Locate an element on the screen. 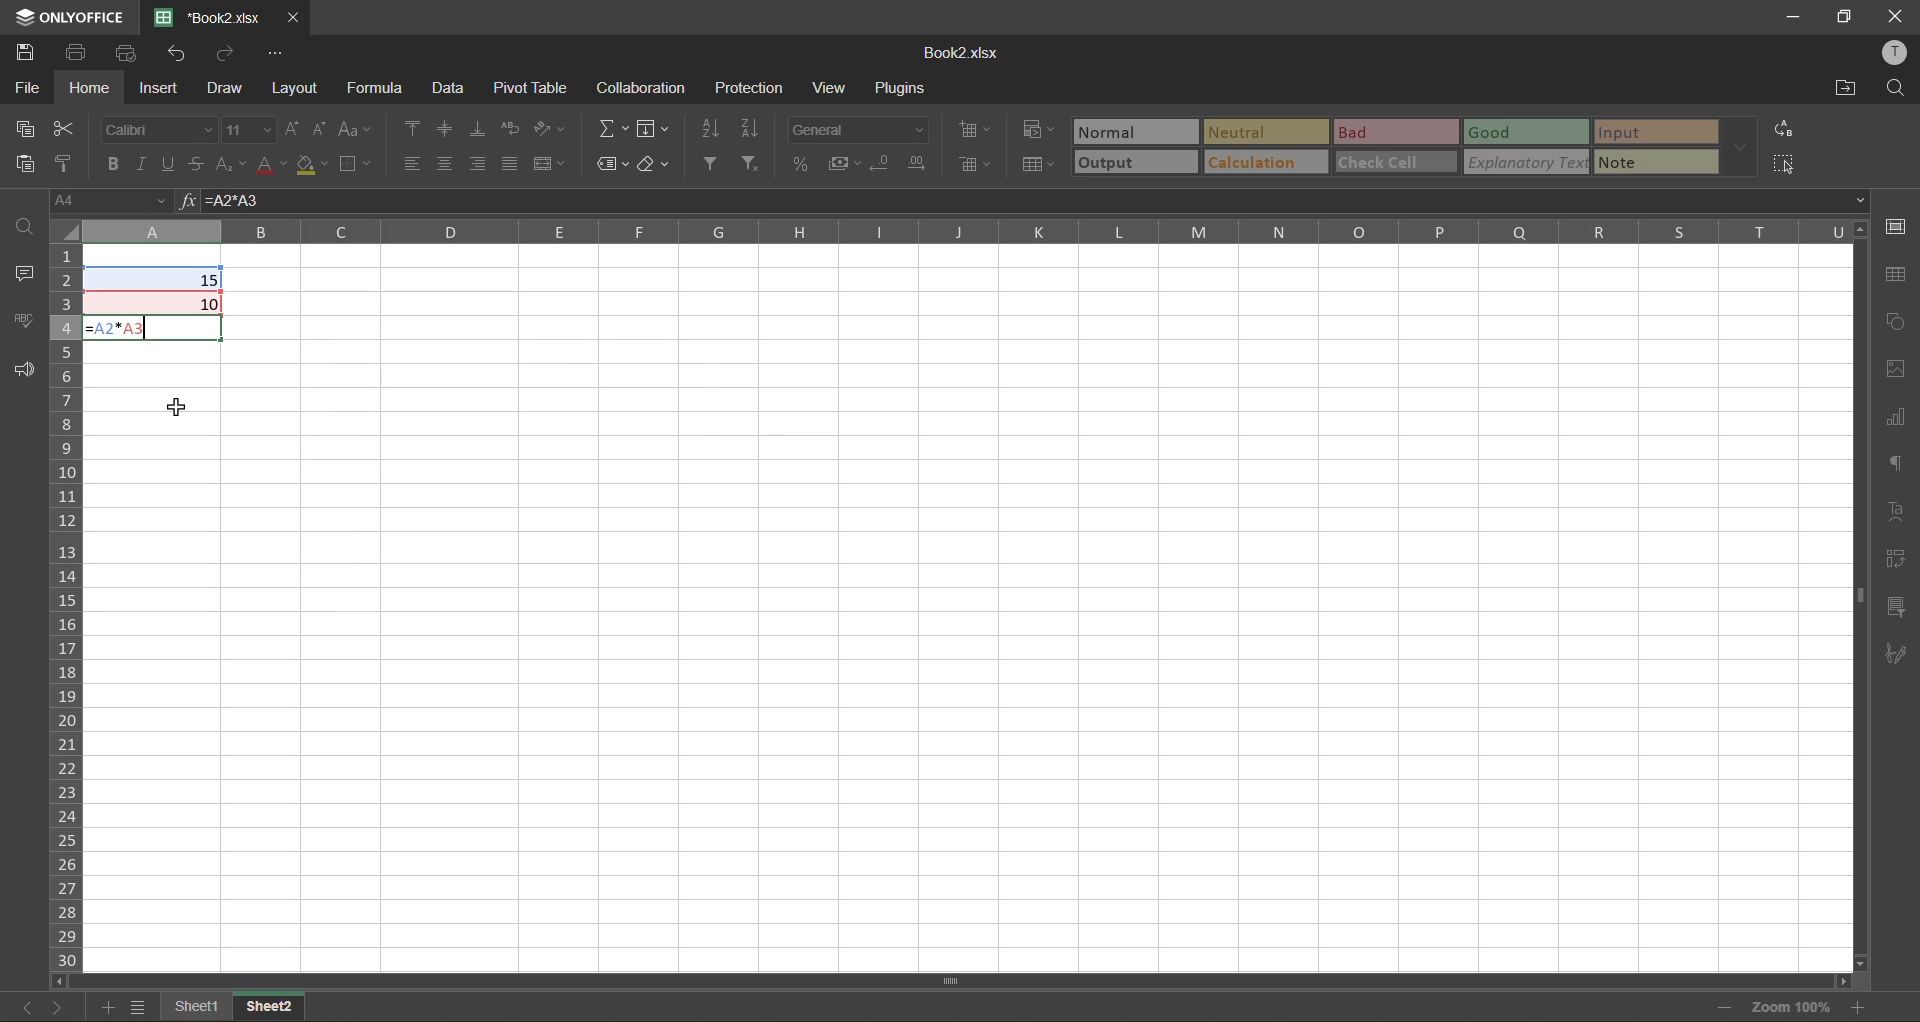 This screenshot has height=1022, width=1920. delete cells is located at coordinates (973, 163).